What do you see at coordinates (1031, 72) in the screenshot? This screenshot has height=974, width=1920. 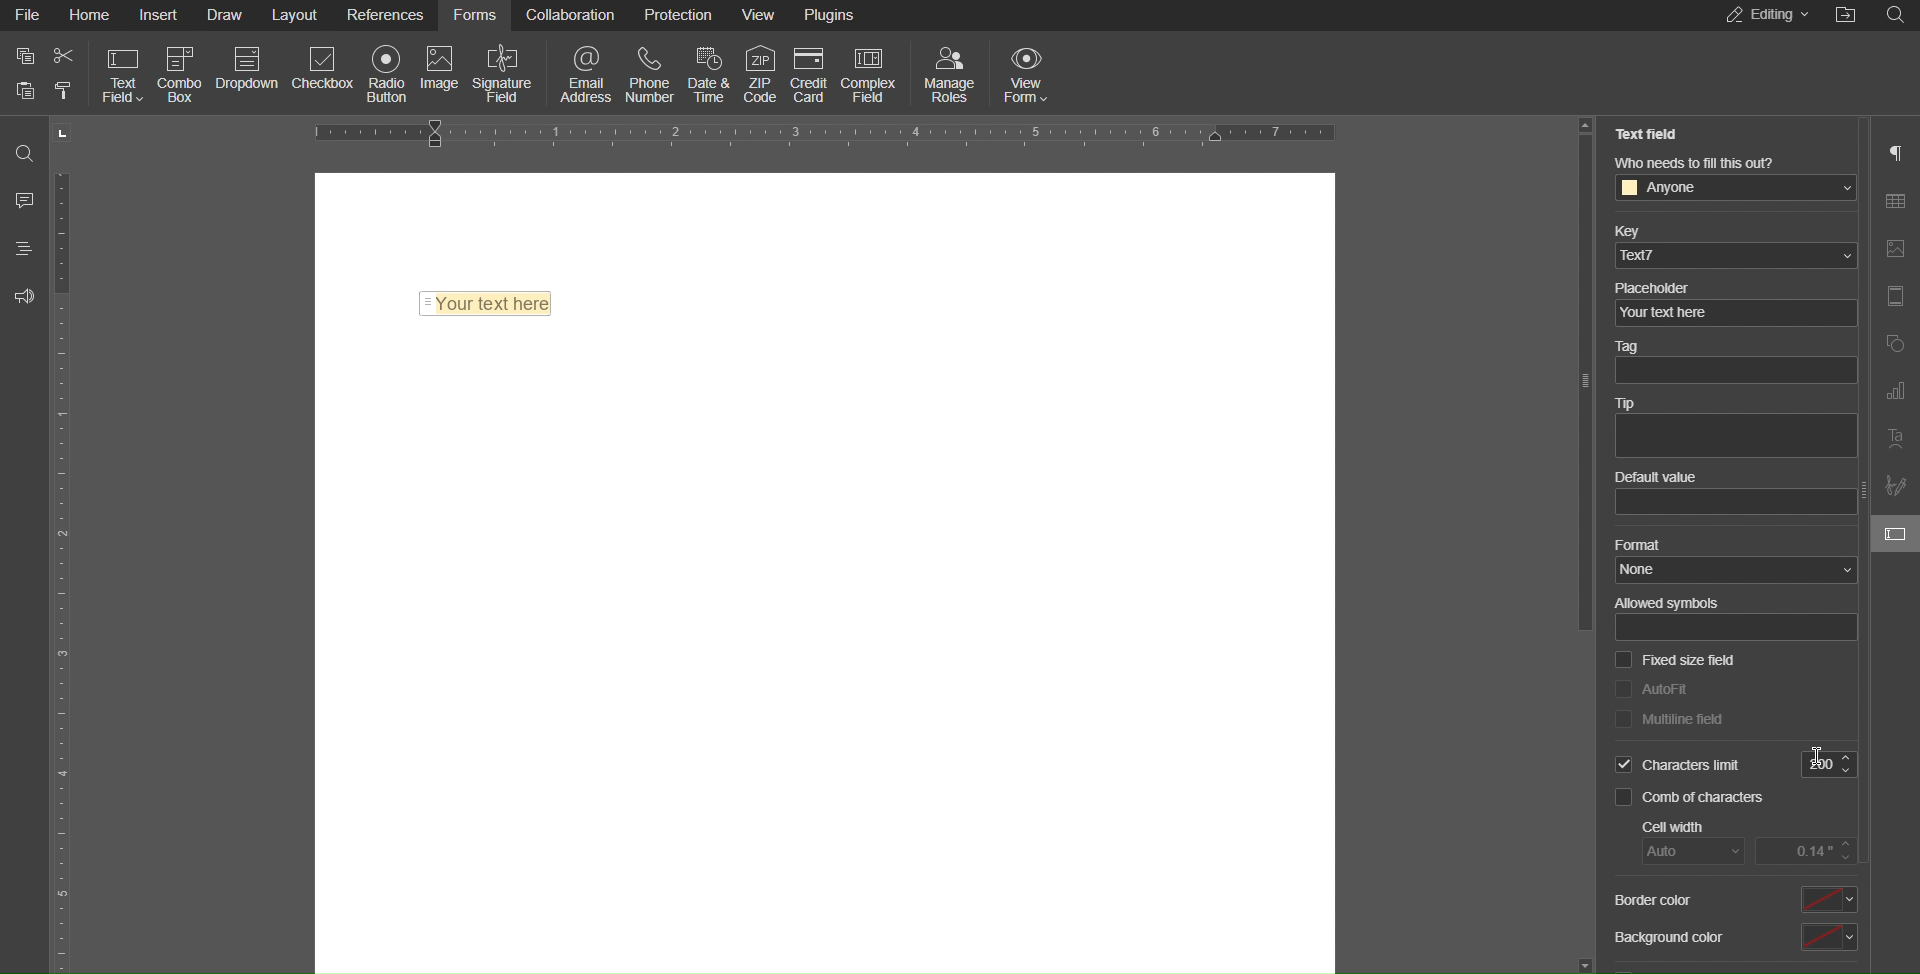 I see `View Form` at bounding box center [1031, 72].